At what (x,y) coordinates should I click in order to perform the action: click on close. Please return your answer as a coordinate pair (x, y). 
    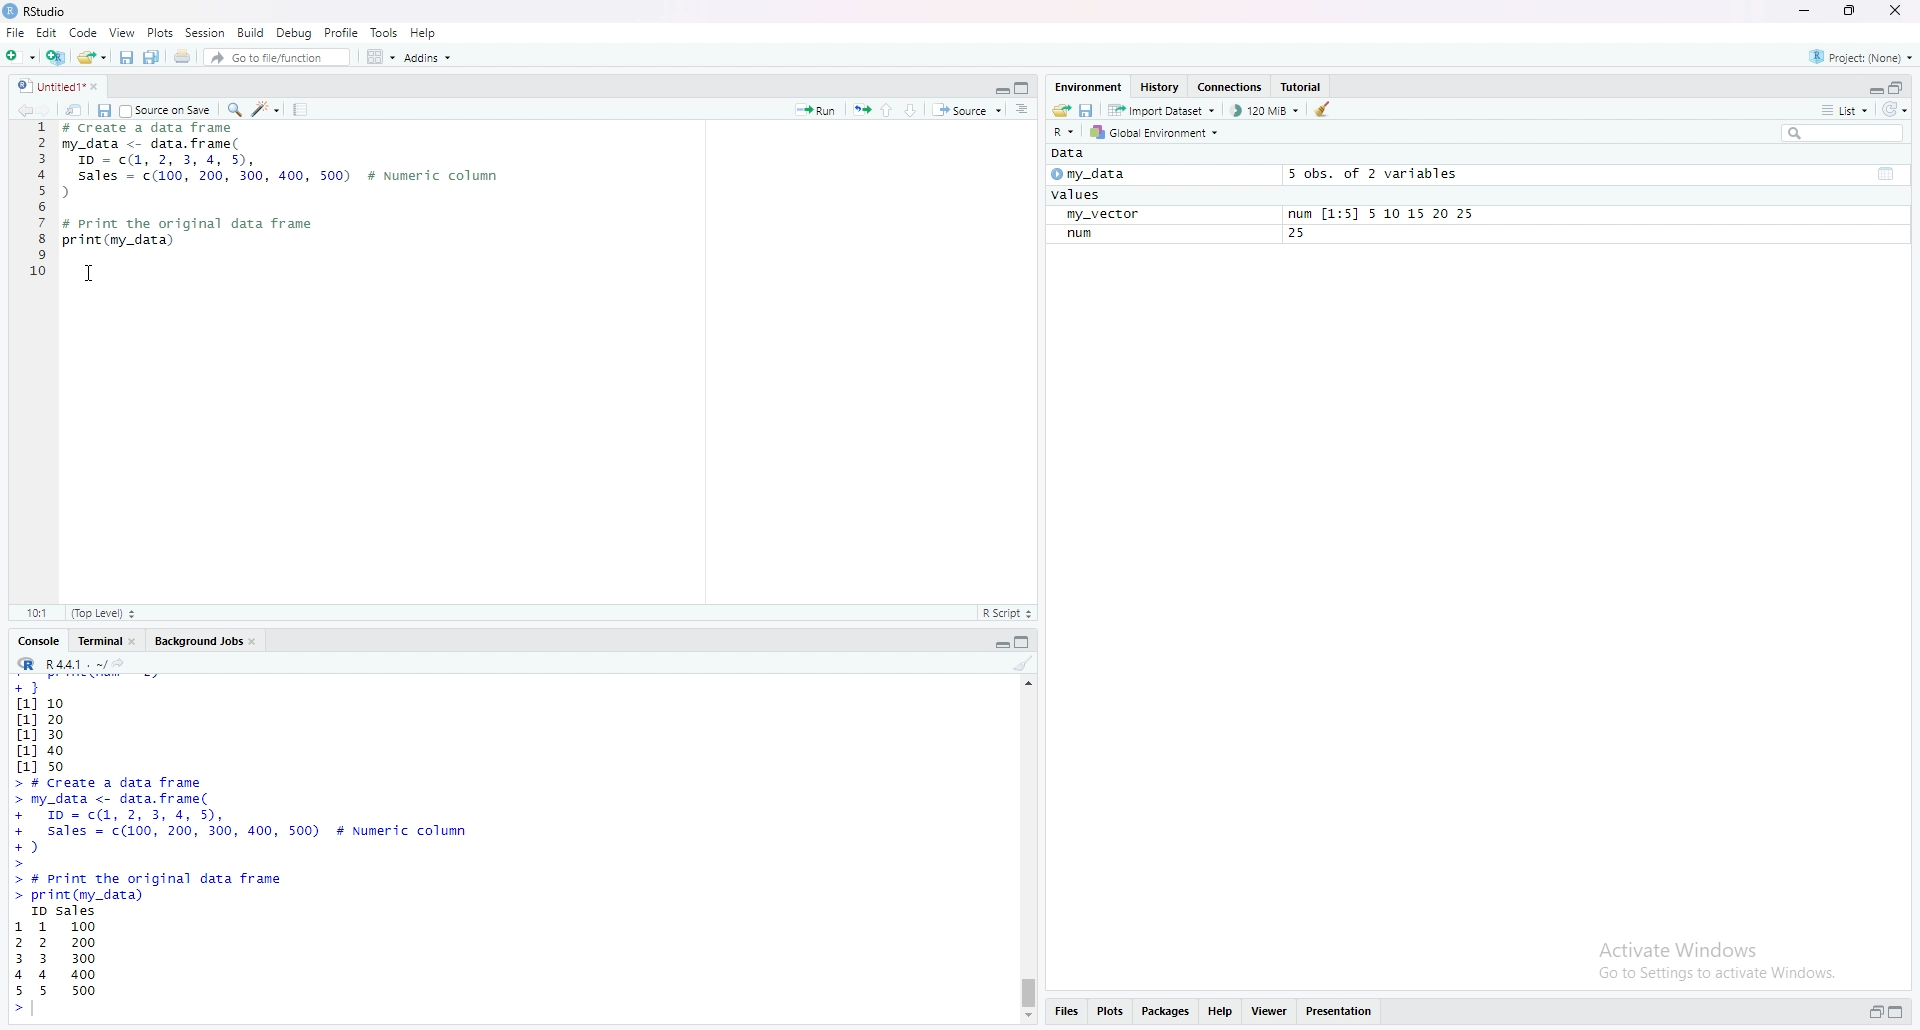
    Looking at the image, I should click on (102, 88).